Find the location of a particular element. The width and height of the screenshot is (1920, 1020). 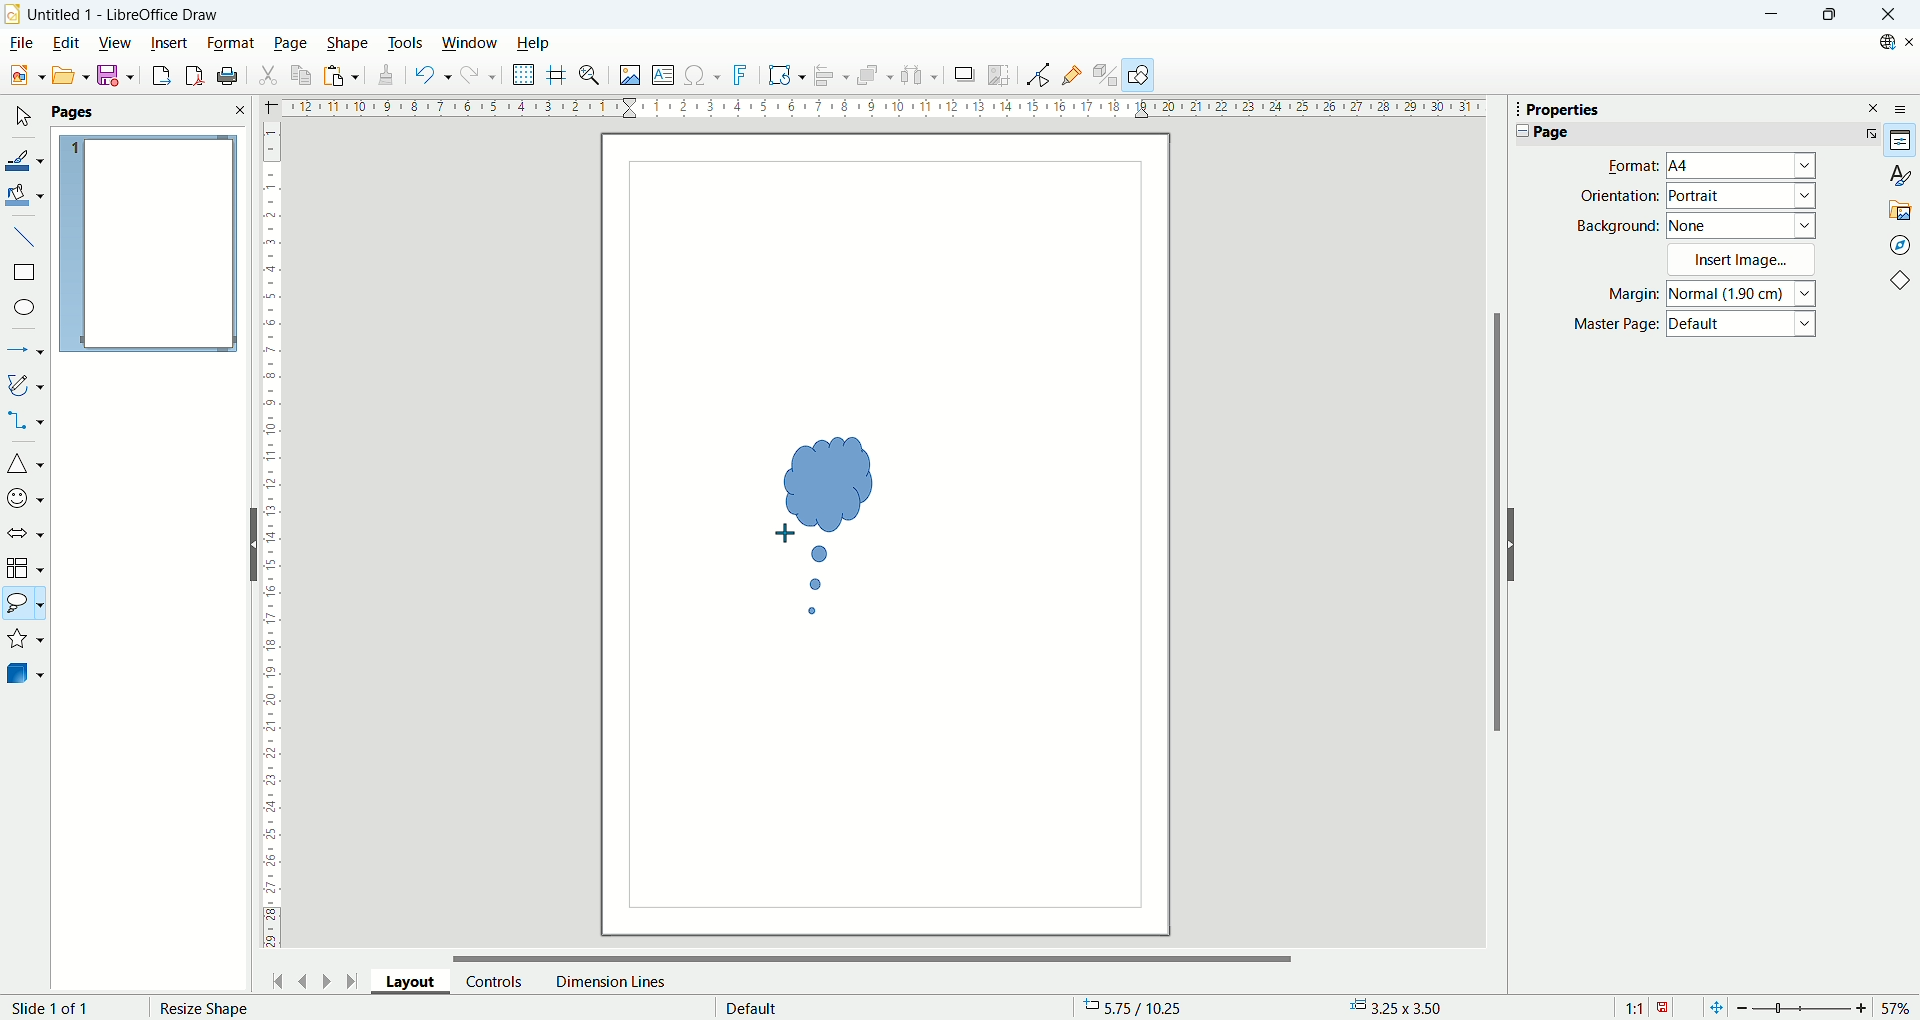

page is located at coordinates (148, 245).